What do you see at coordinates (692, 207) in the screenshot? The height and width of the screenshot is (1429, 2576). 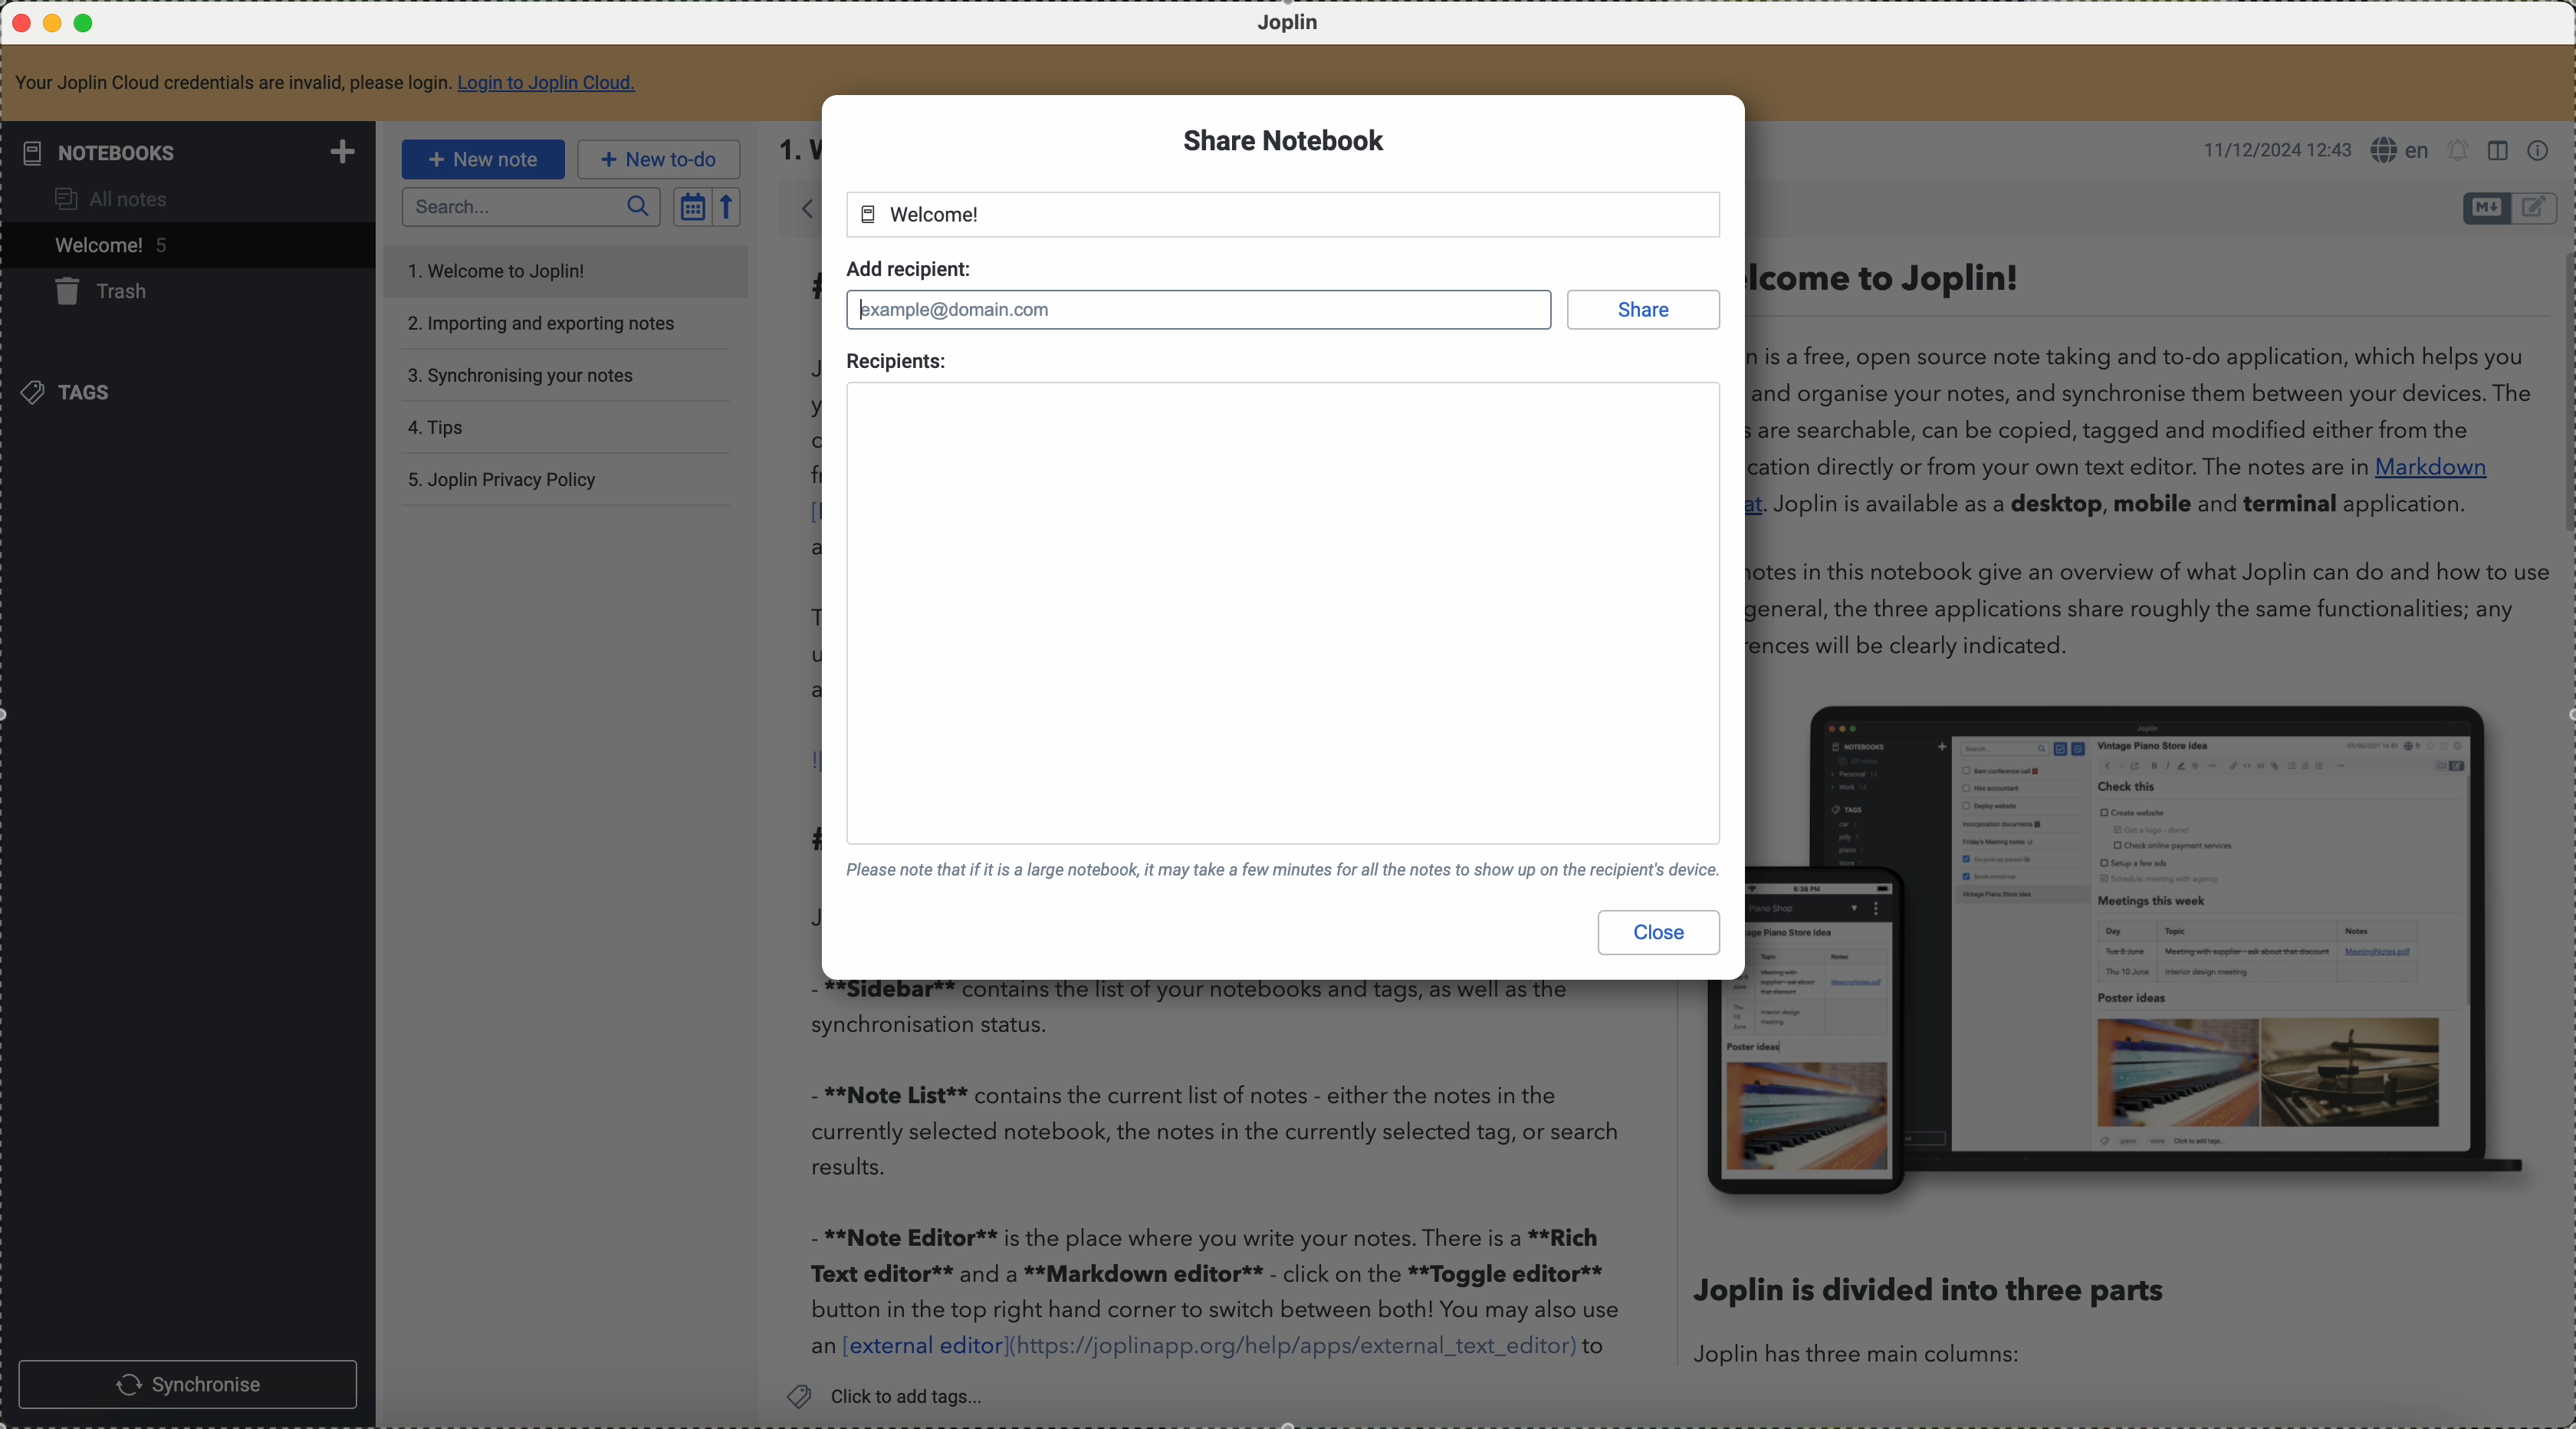 I see `toggle sort order field` at bounding box center [692, 207].